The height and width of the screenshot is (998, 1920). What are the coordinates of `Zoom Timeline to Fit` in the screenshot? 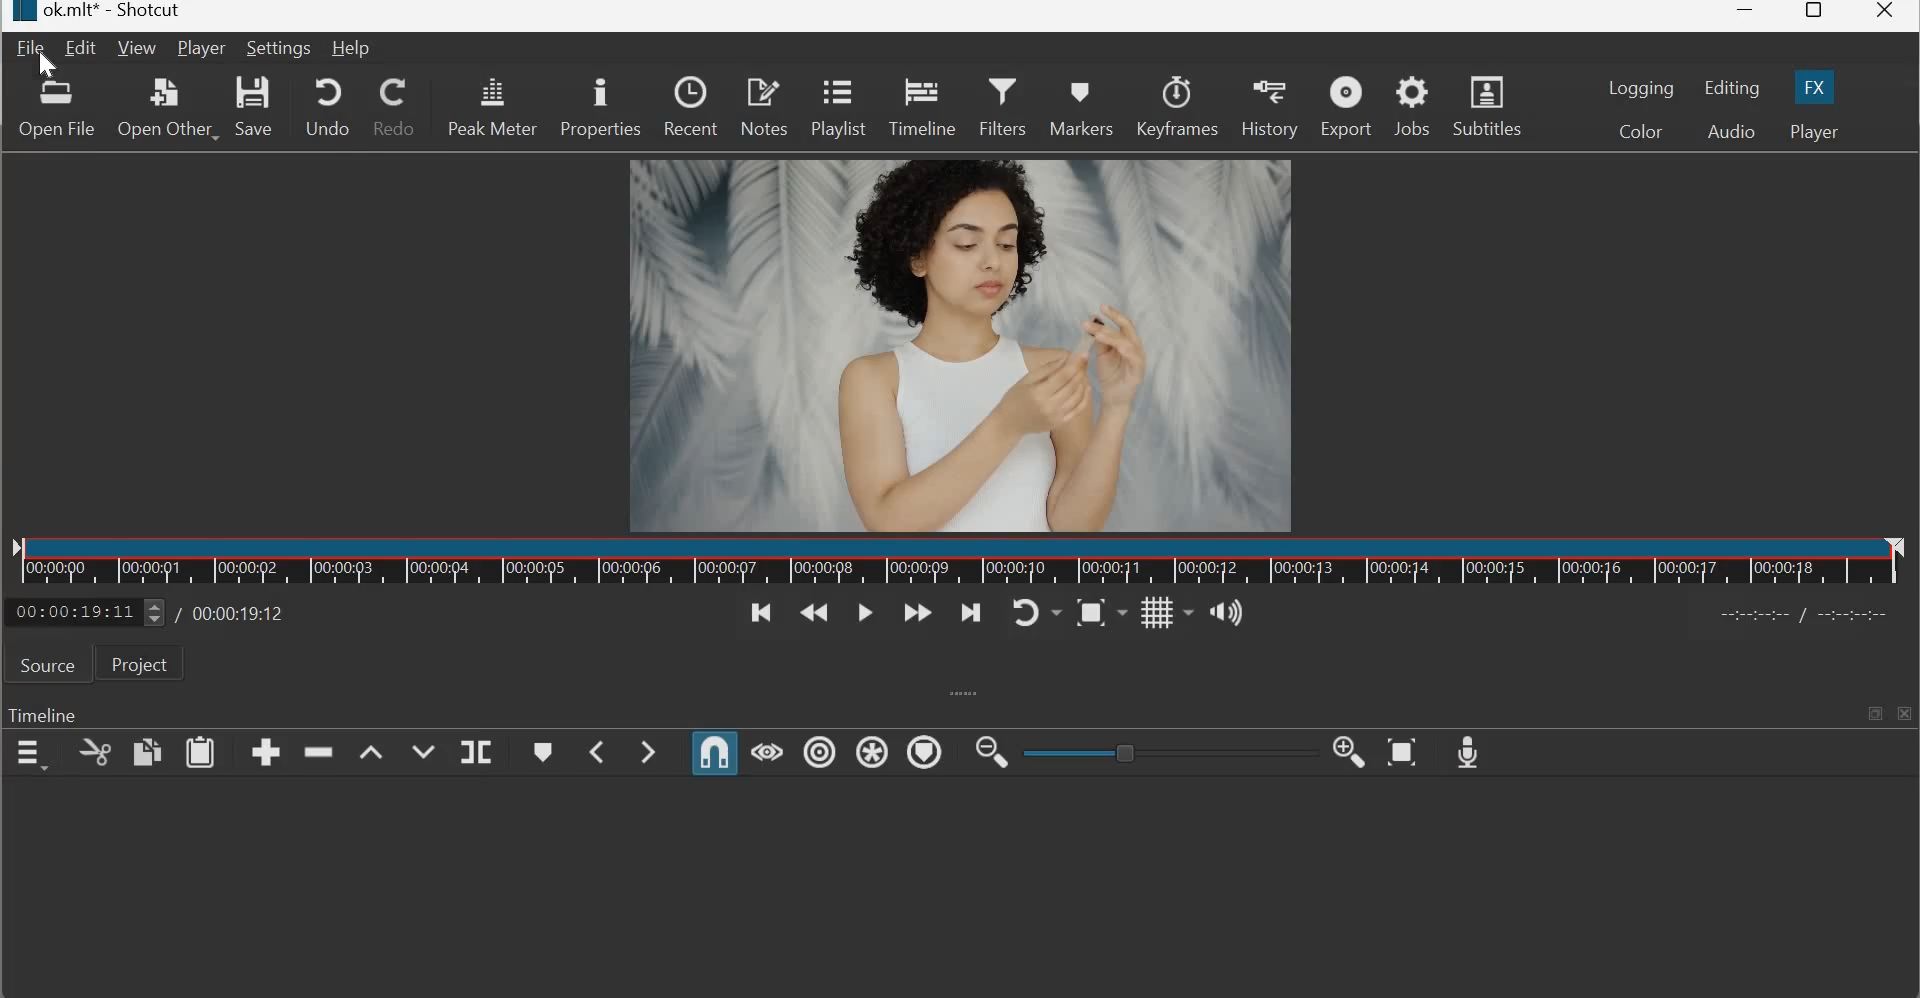 It's located at (1404, 752).